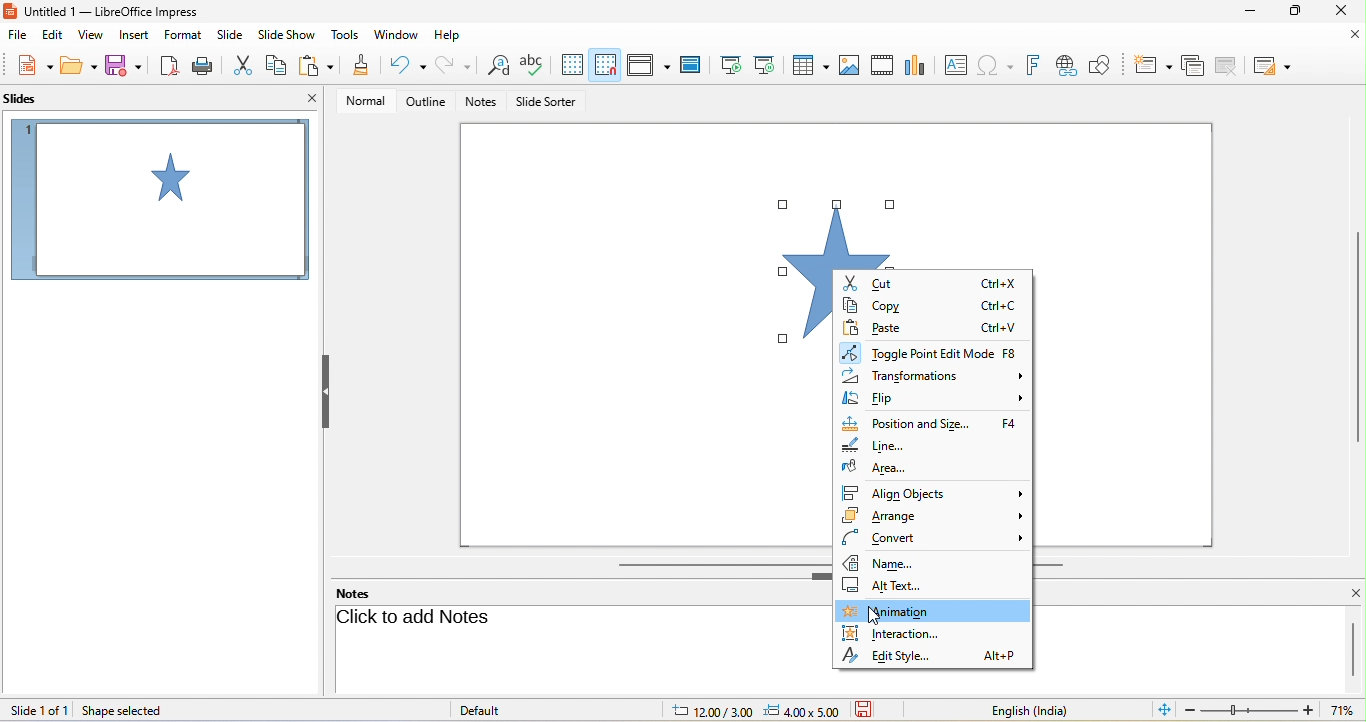 The width and height of the screenshot is (1366, 722). Describe the element at coordinates (286, 36) in the screenshot. I see `slideshow` at that location.